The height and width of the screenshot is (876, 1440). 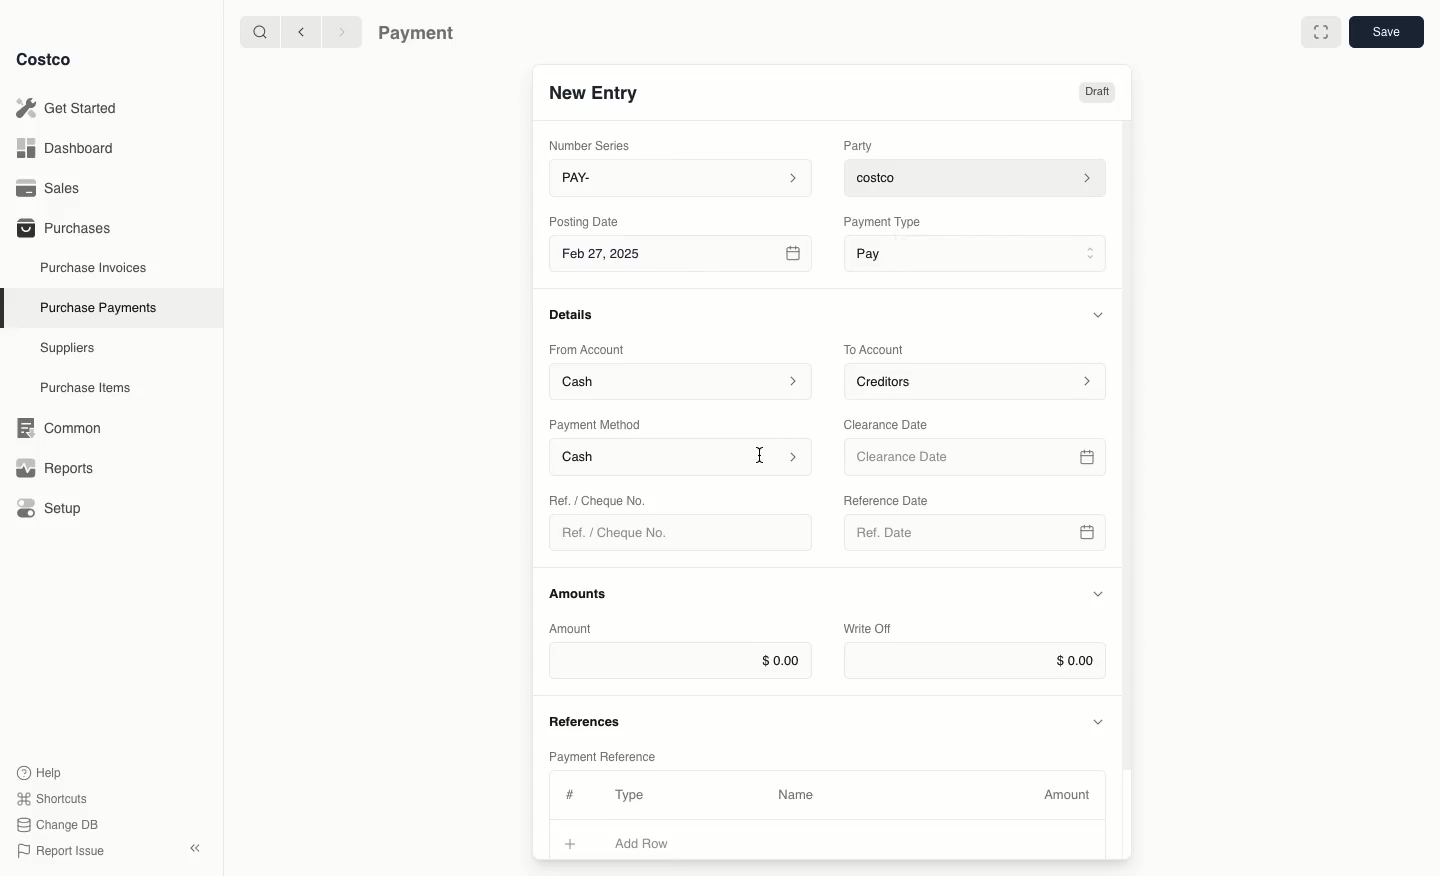 I want to click on ‘Payment Type, so click(x=881, y=221).